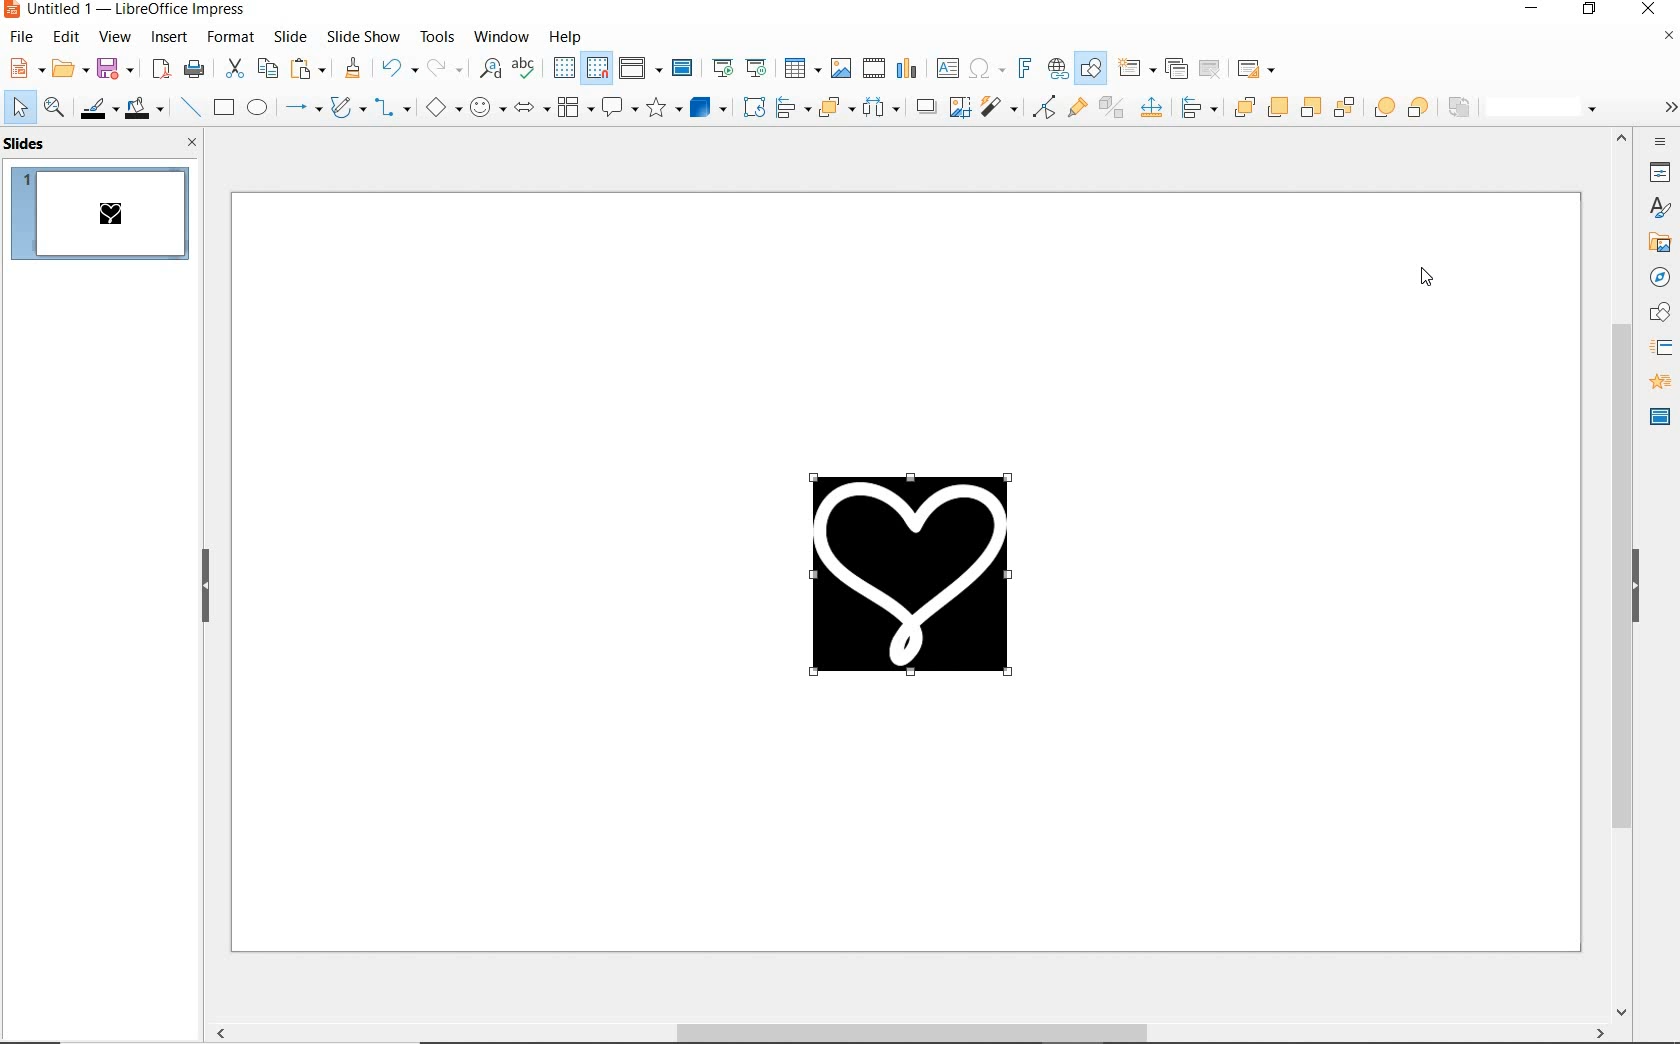 The height and width of the screenshot is (1044, 1680). What do you see at coordinates (709, 107) in the screenshot?
I see `3D Objects` at bounding box center [709, 107].